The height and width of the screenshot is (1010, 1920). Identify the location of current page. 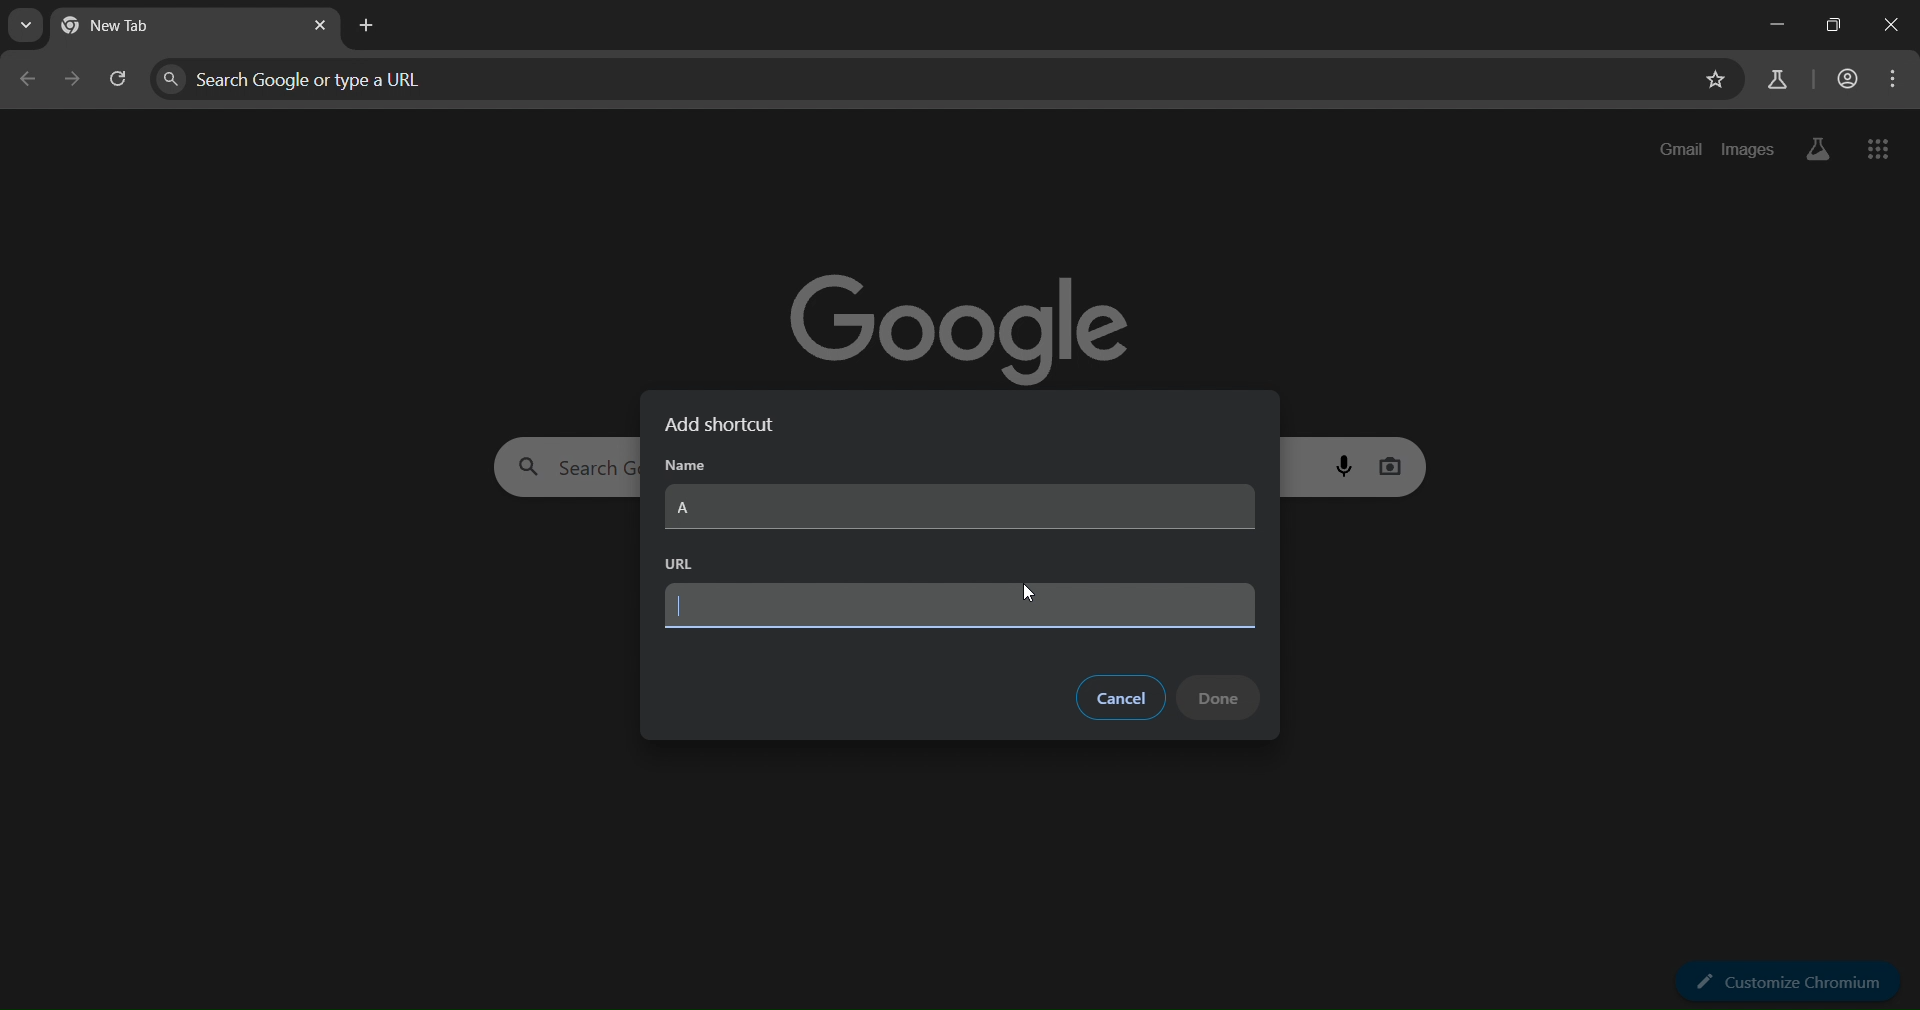
(140, 28).